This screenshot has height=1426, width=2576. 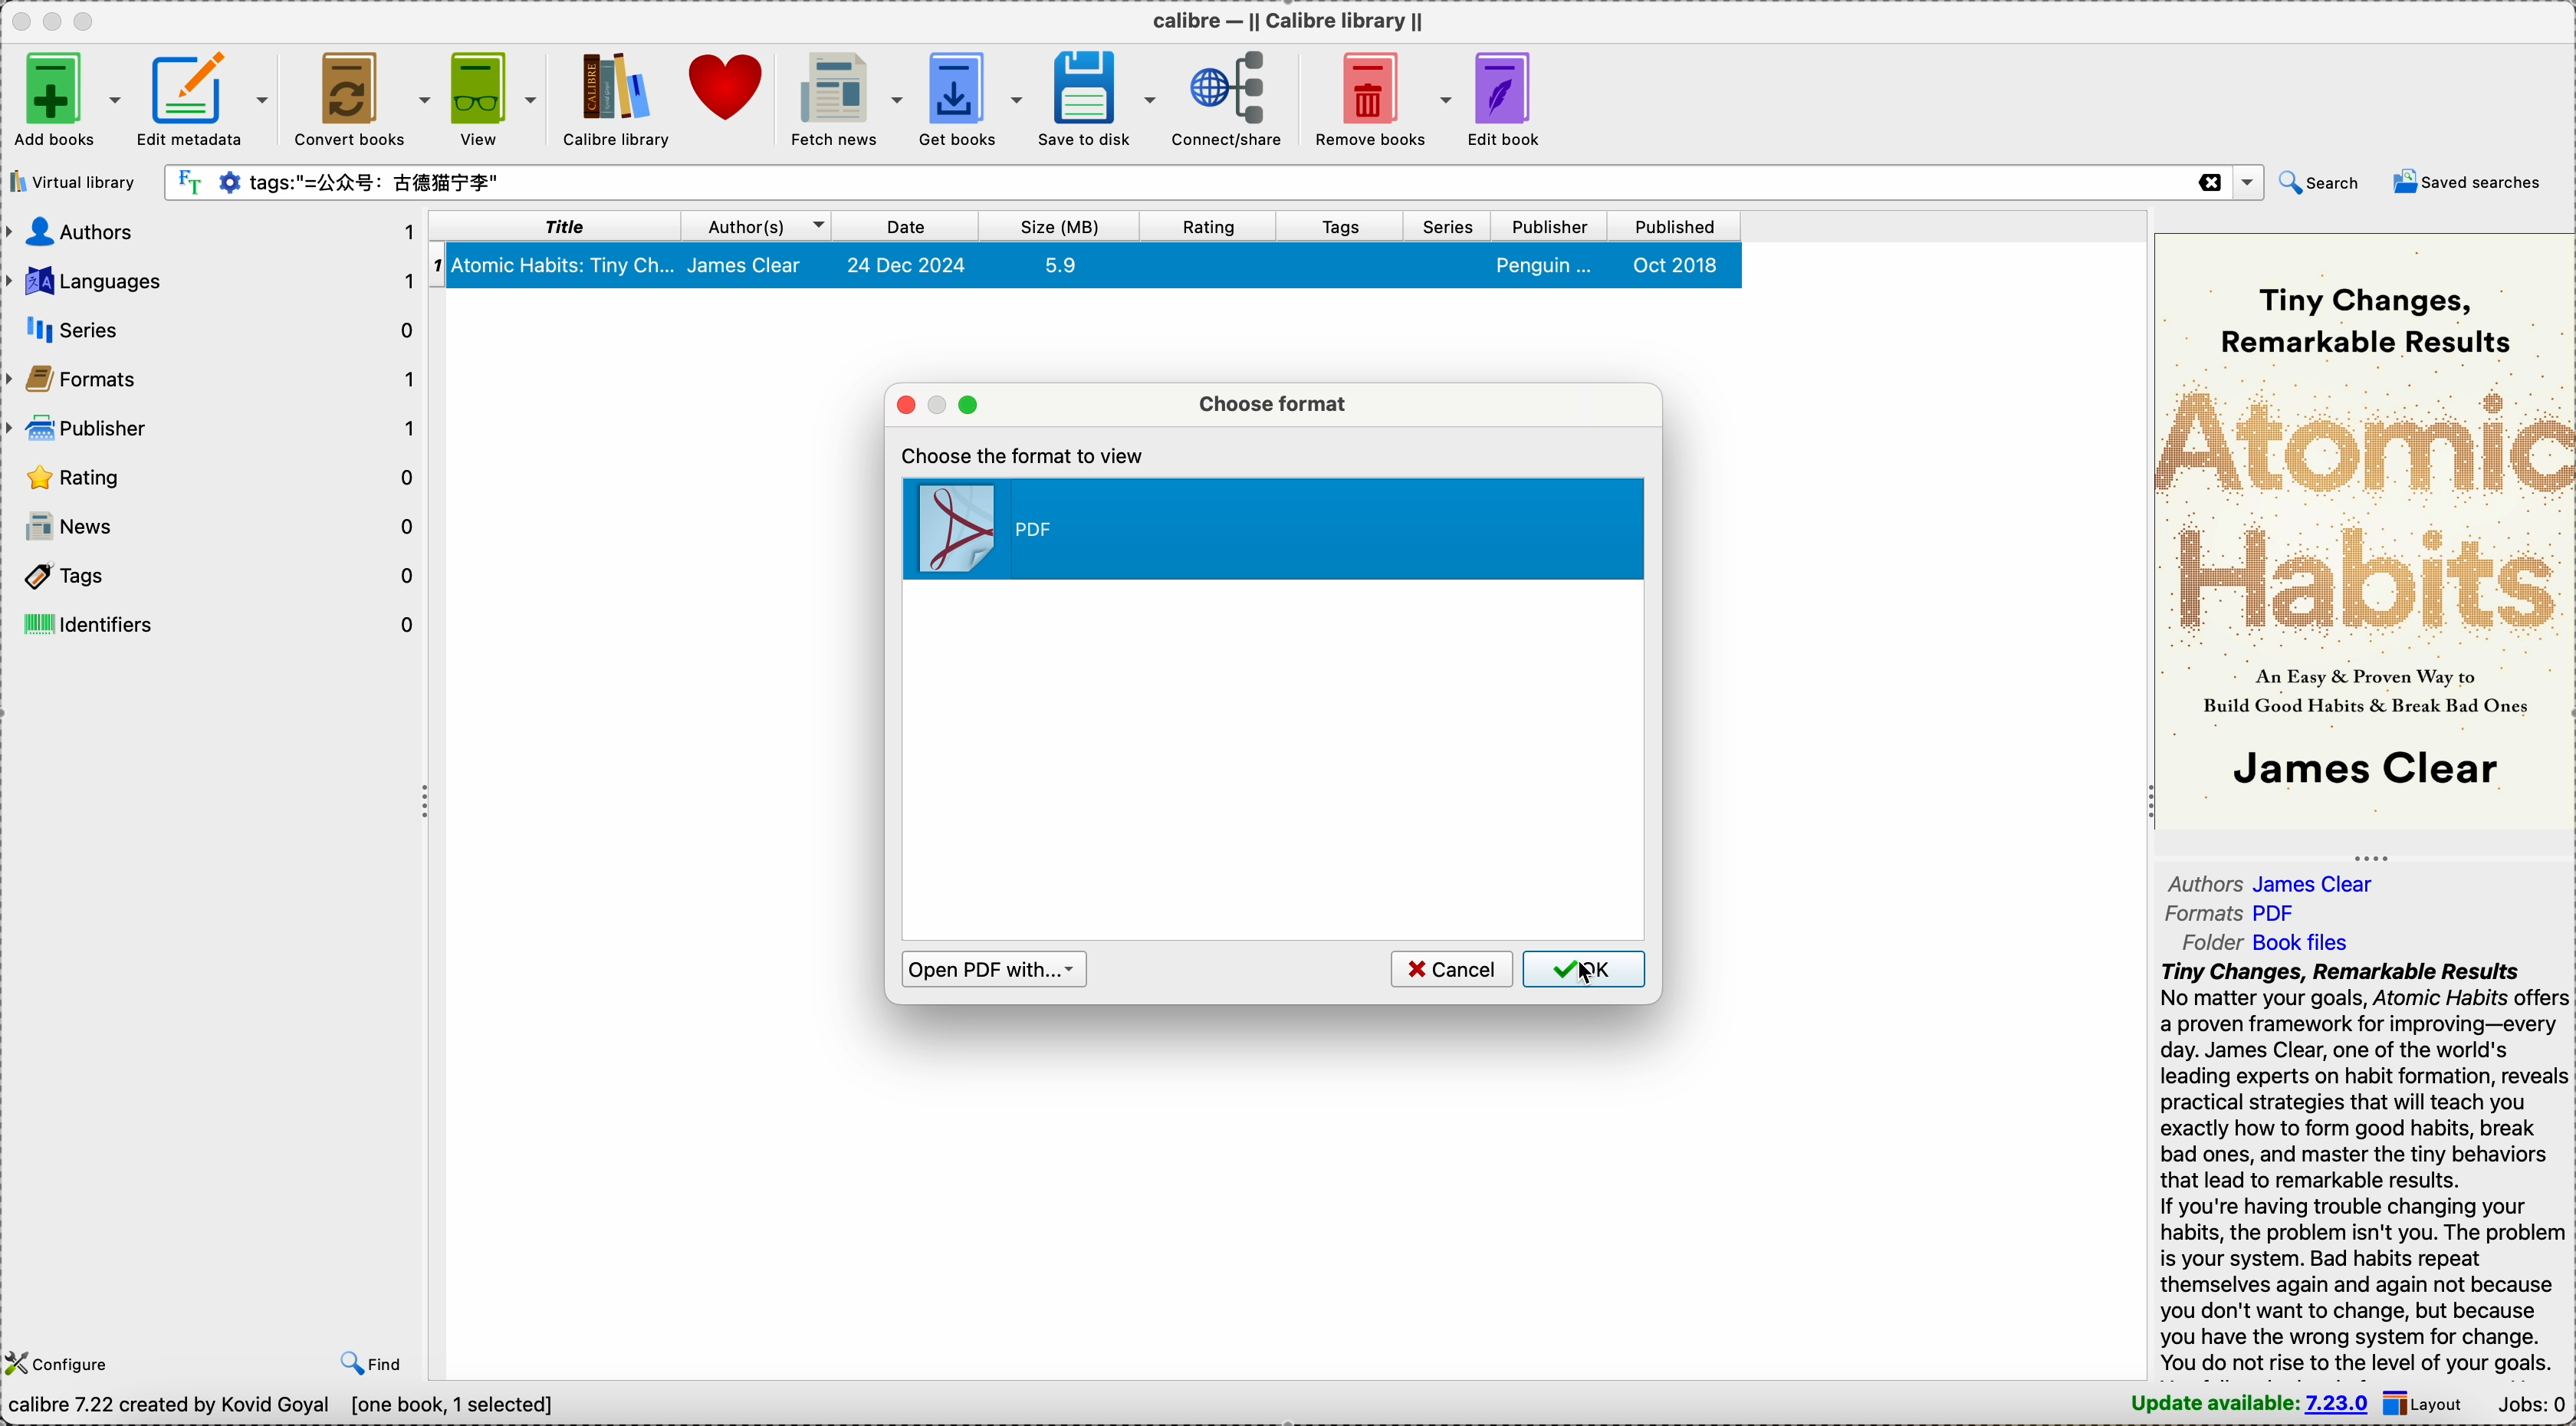 What do you see at coordinates (68, 95) in the screenshot?
I see `add books` at bounding box center [68, 95].